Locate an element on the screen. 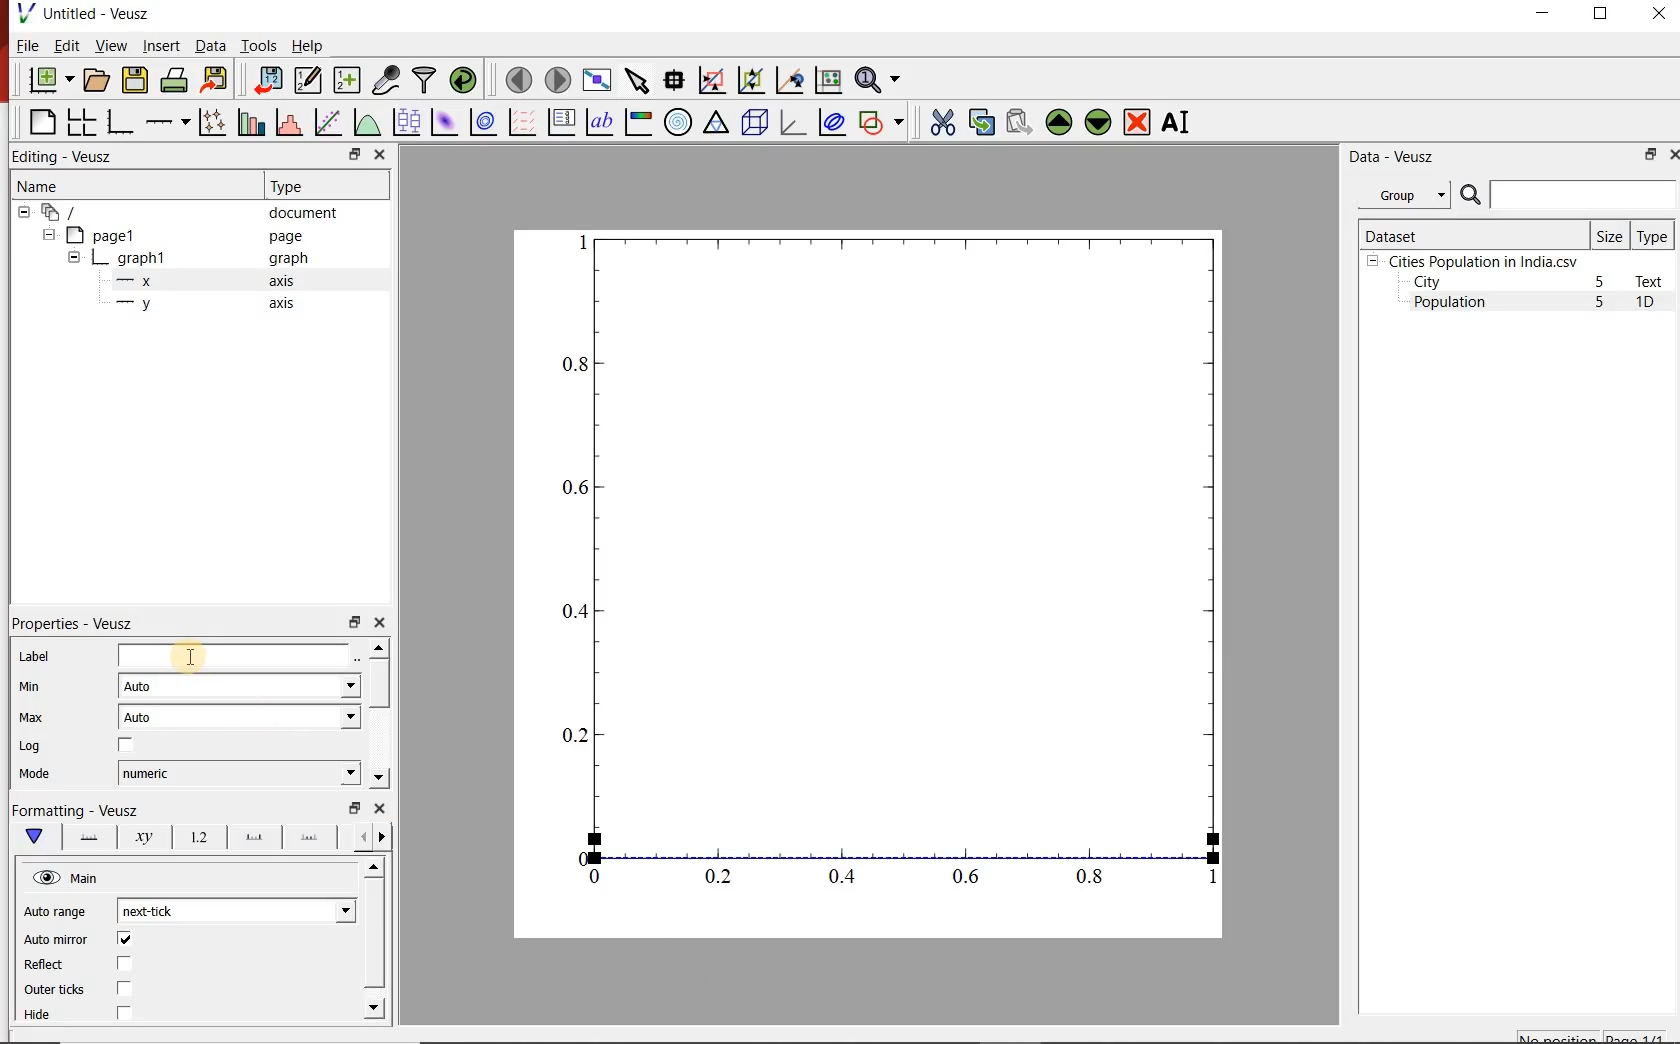 The width and height of the screenshot is (1680, 1044). Edit is located at coordinates (65, 46).